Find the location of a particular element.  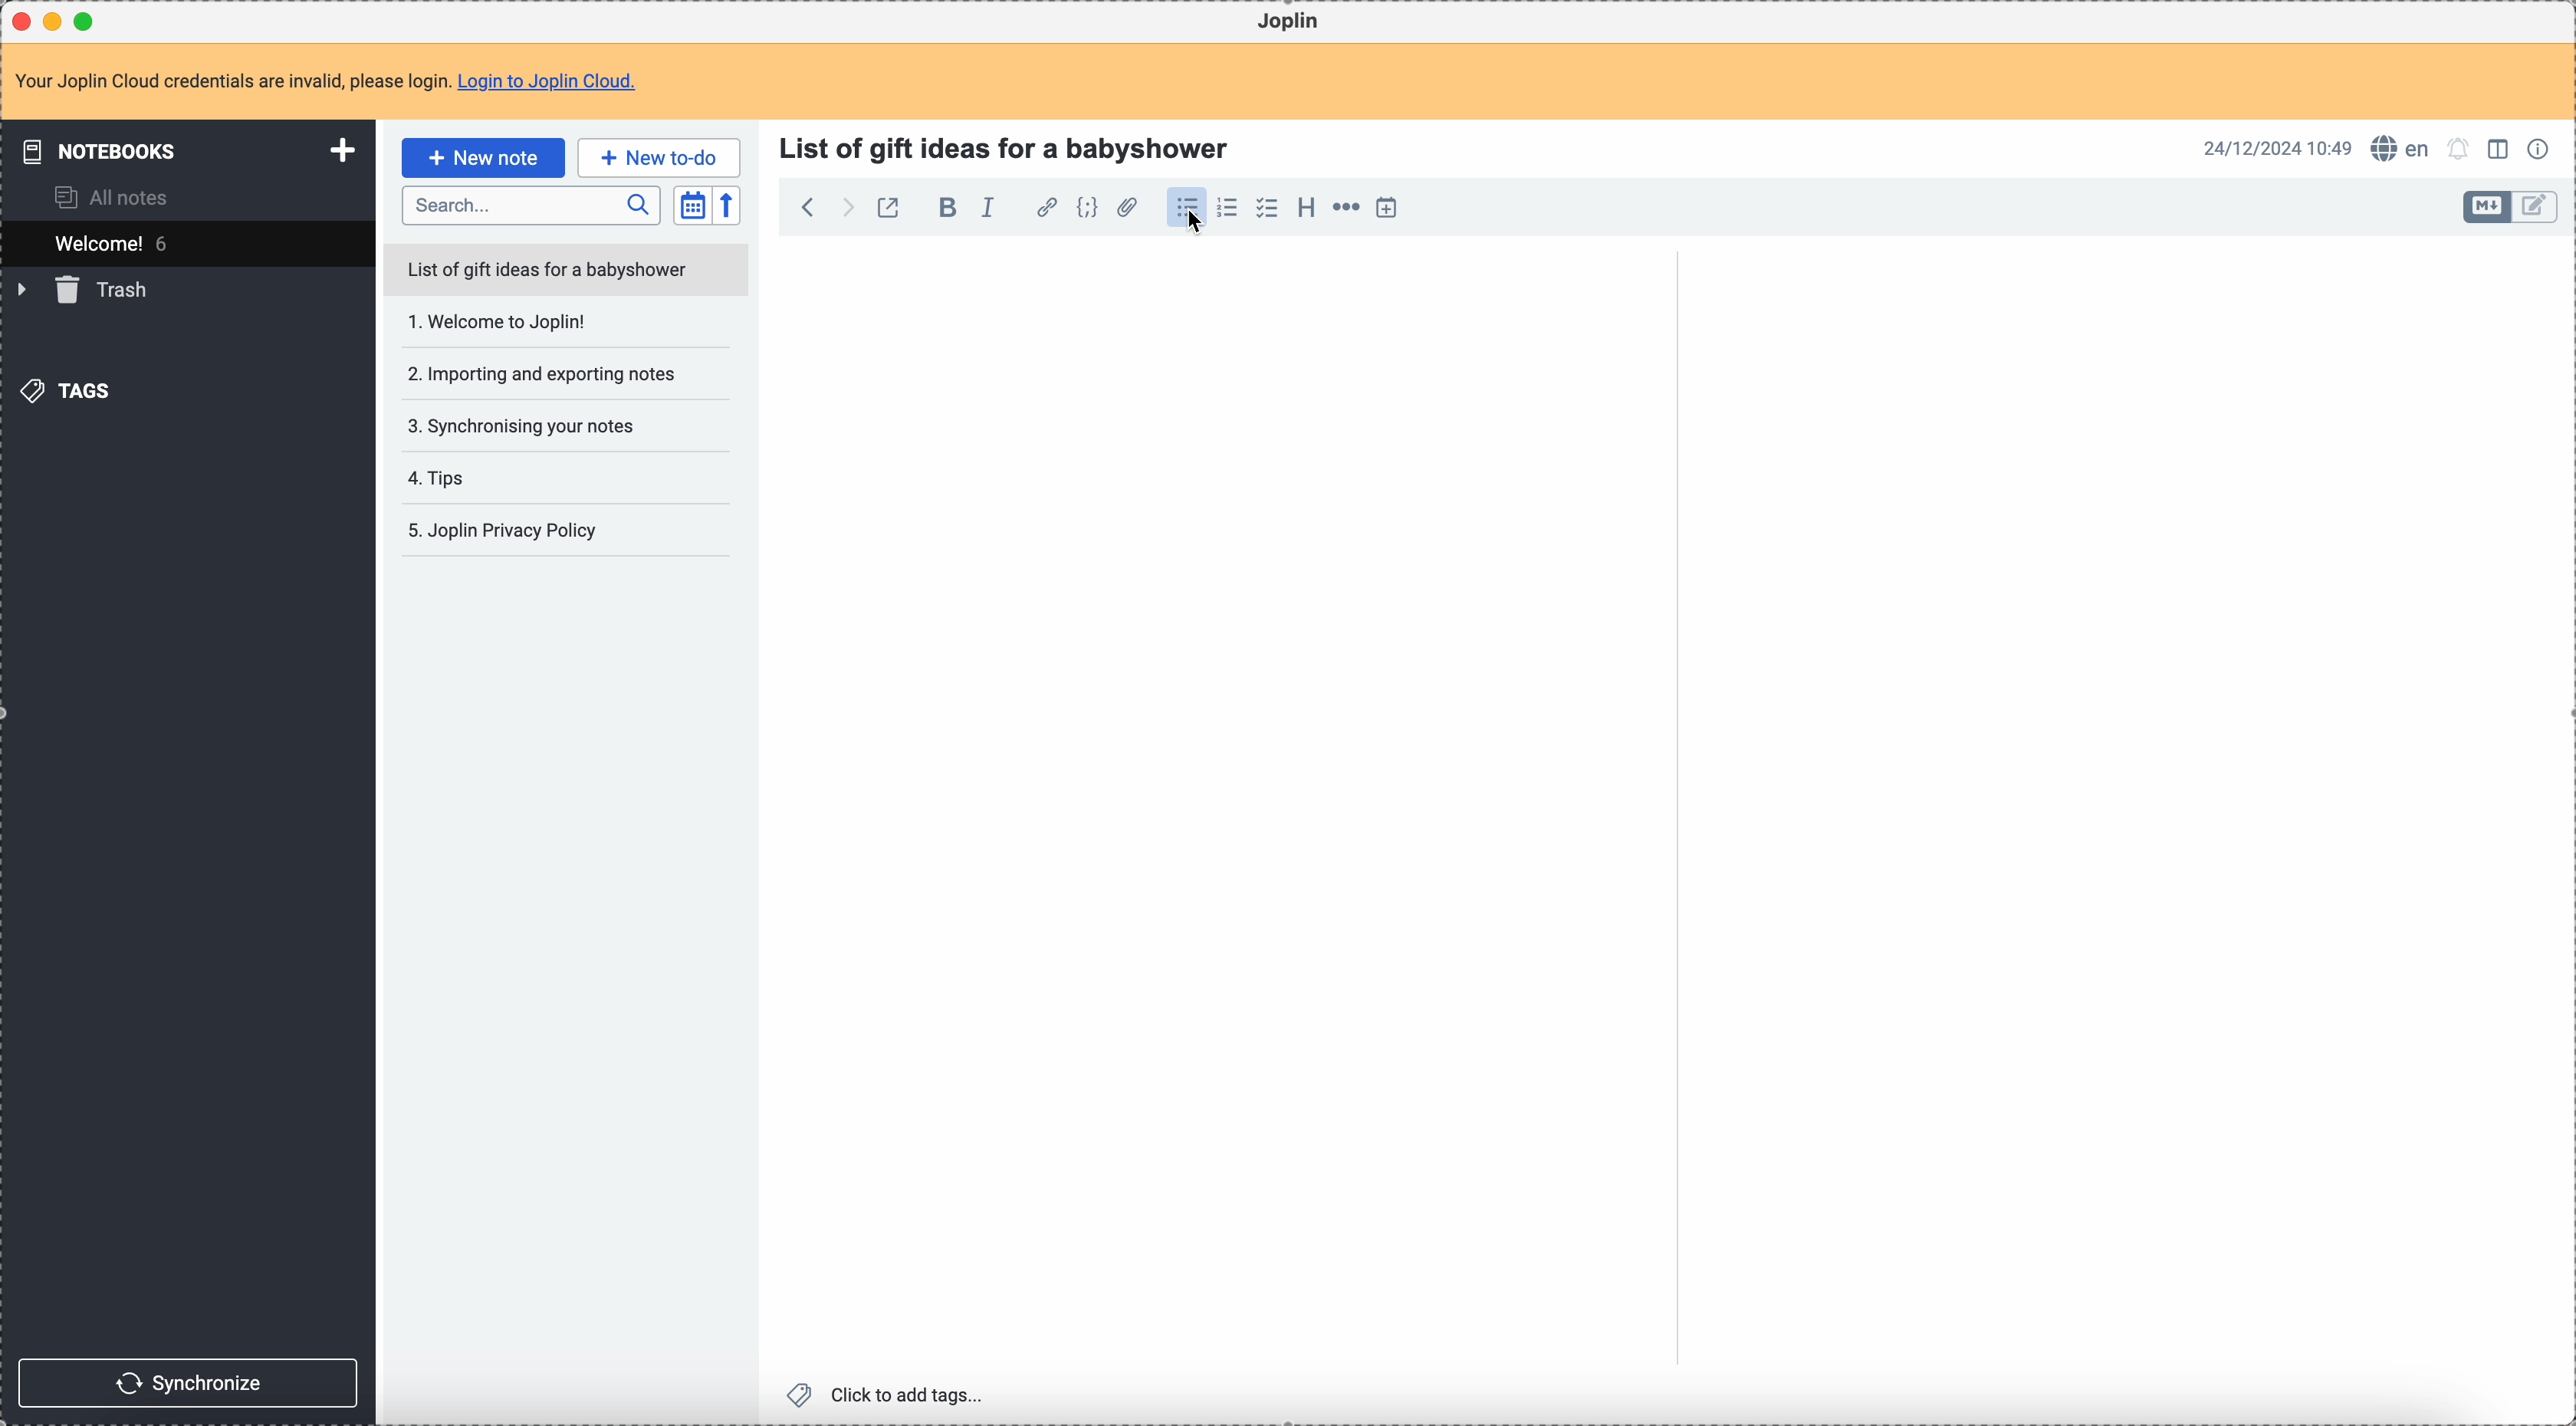

insert time is located at coordinates (1393, 208).